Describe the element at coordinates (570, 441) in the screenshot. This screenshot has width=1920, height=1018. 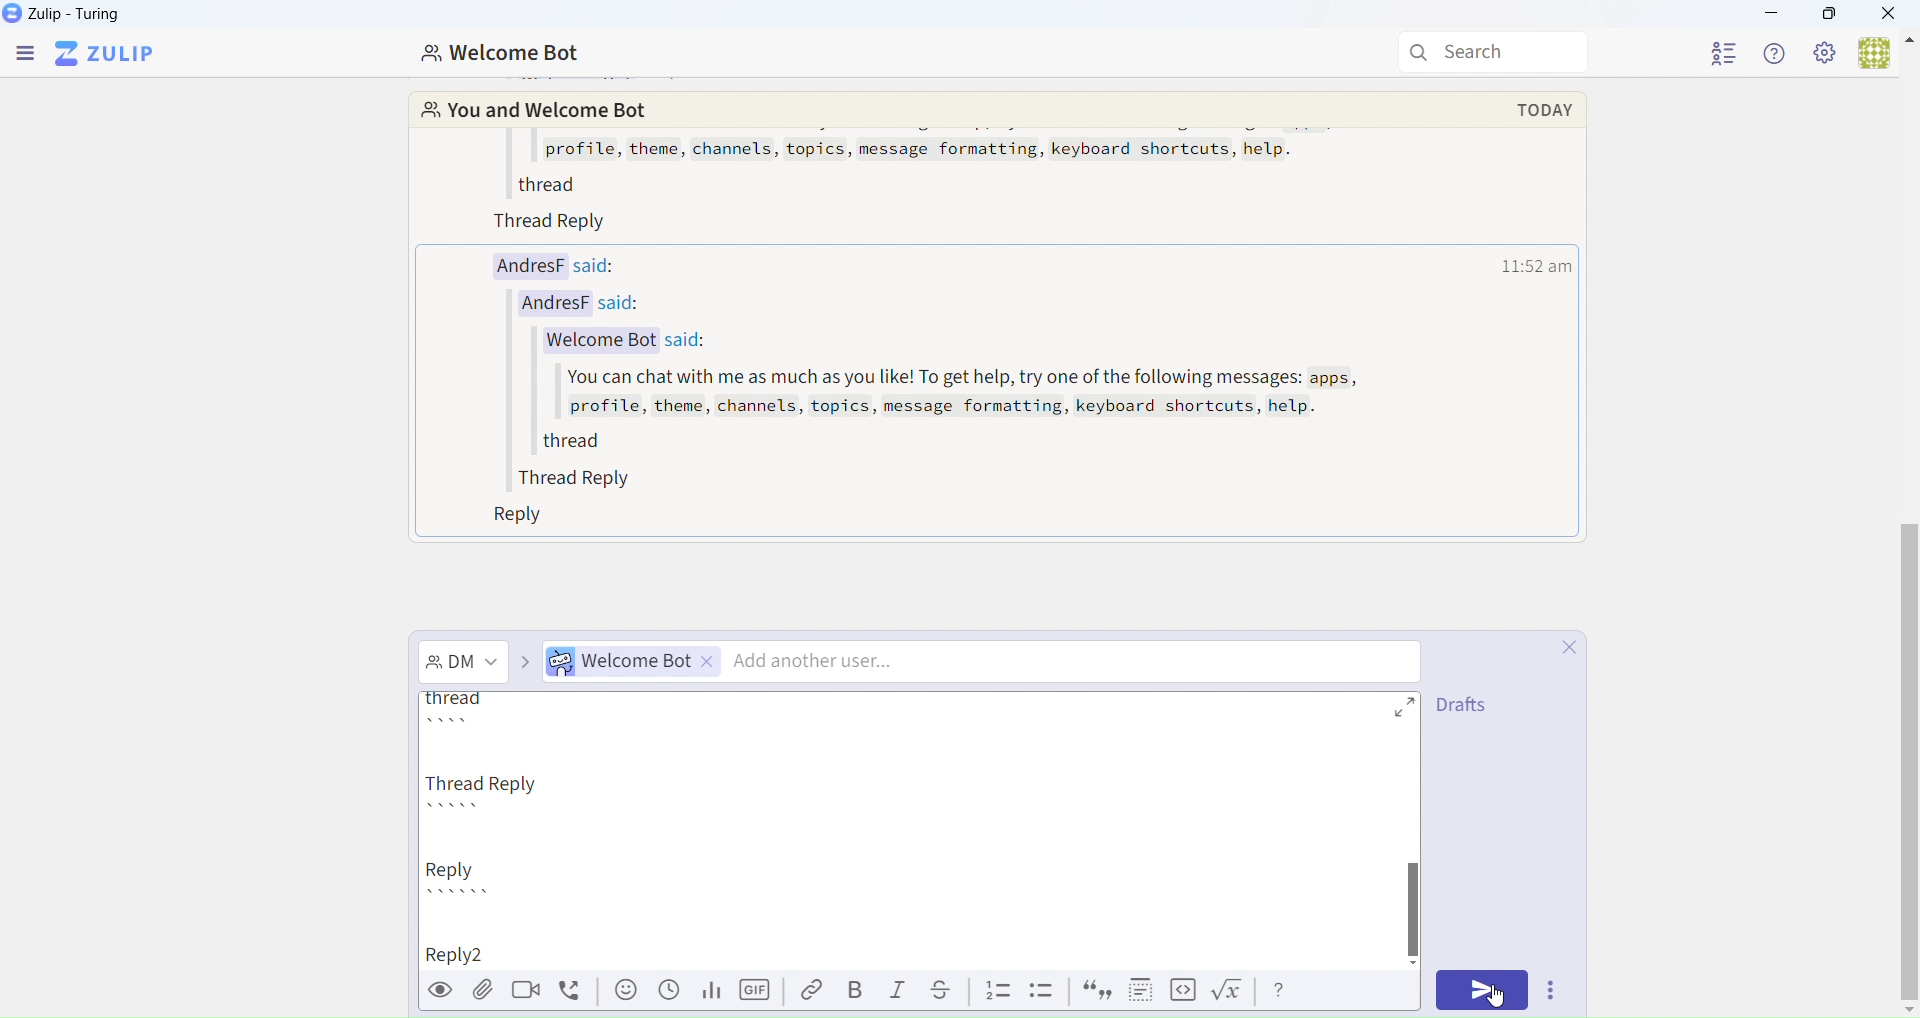
I see `thread` at that location.